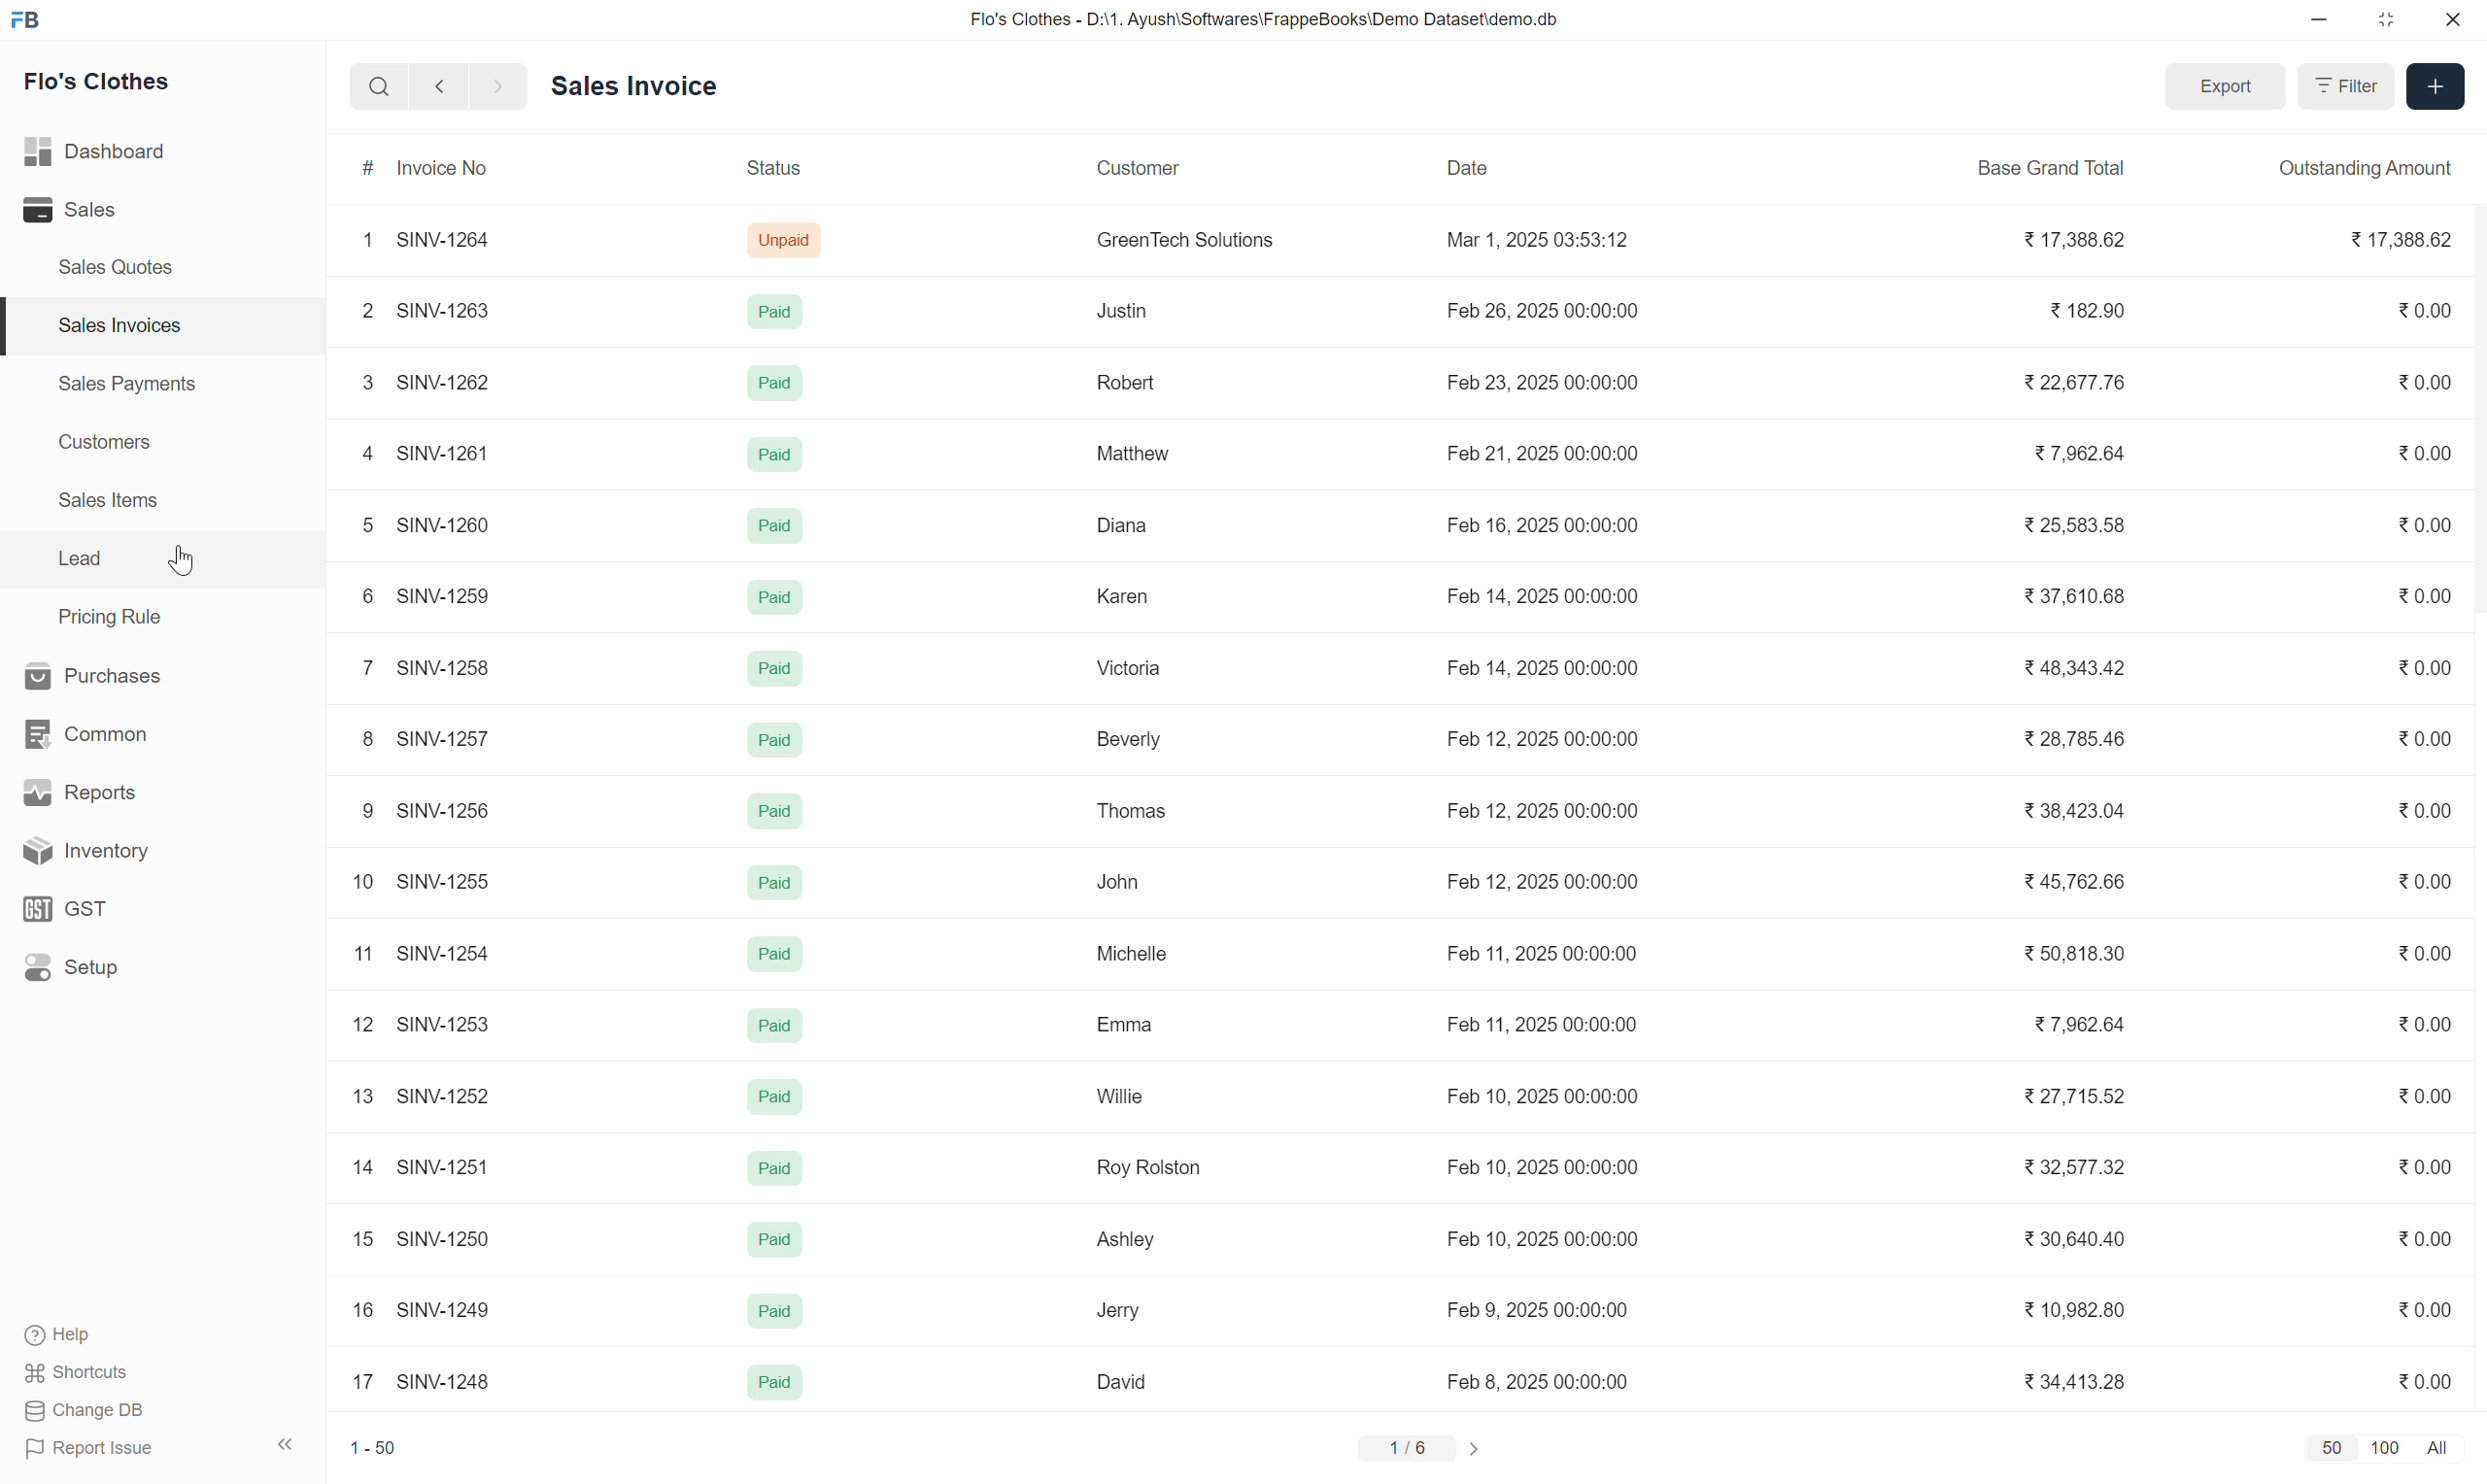 This screenshot has height=1484, width=2487. Describe the element at coordinates (638, 84) in the screenshot. I see `Sales Invoice` at that location.